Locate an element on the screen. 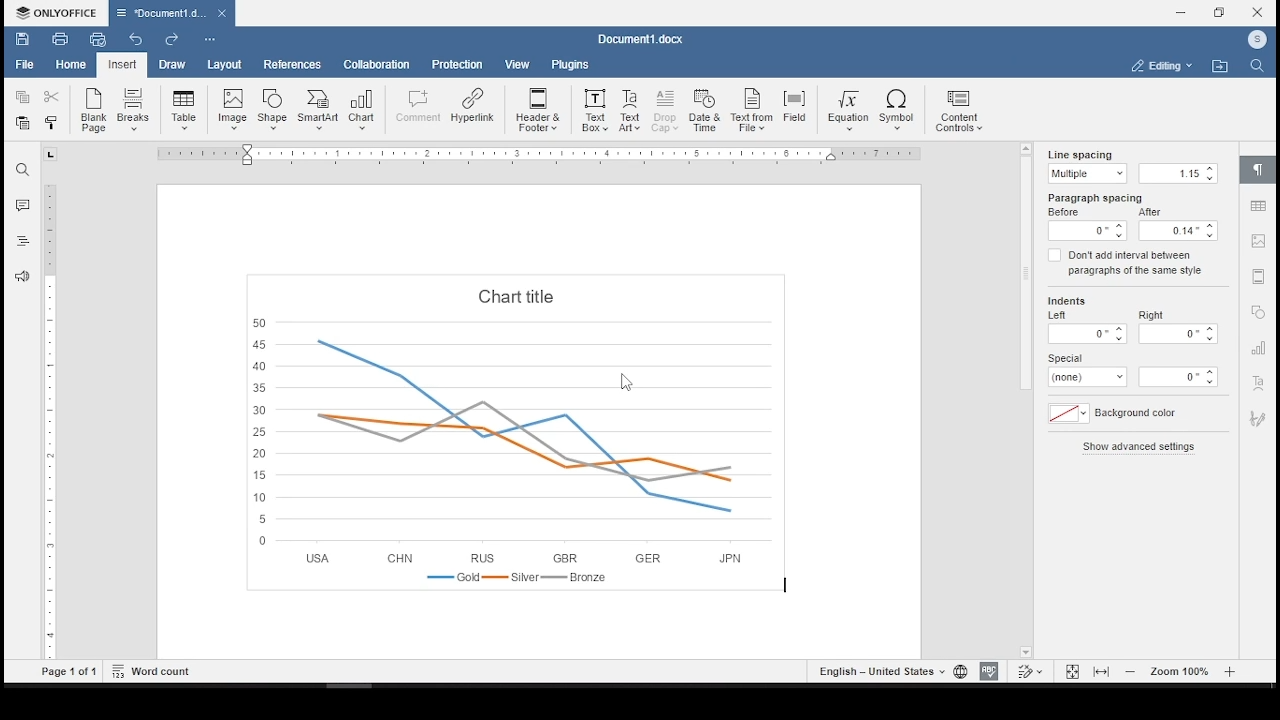 This screenshot has width=1280, height=720. signature is located at coordinates (1259, 420).